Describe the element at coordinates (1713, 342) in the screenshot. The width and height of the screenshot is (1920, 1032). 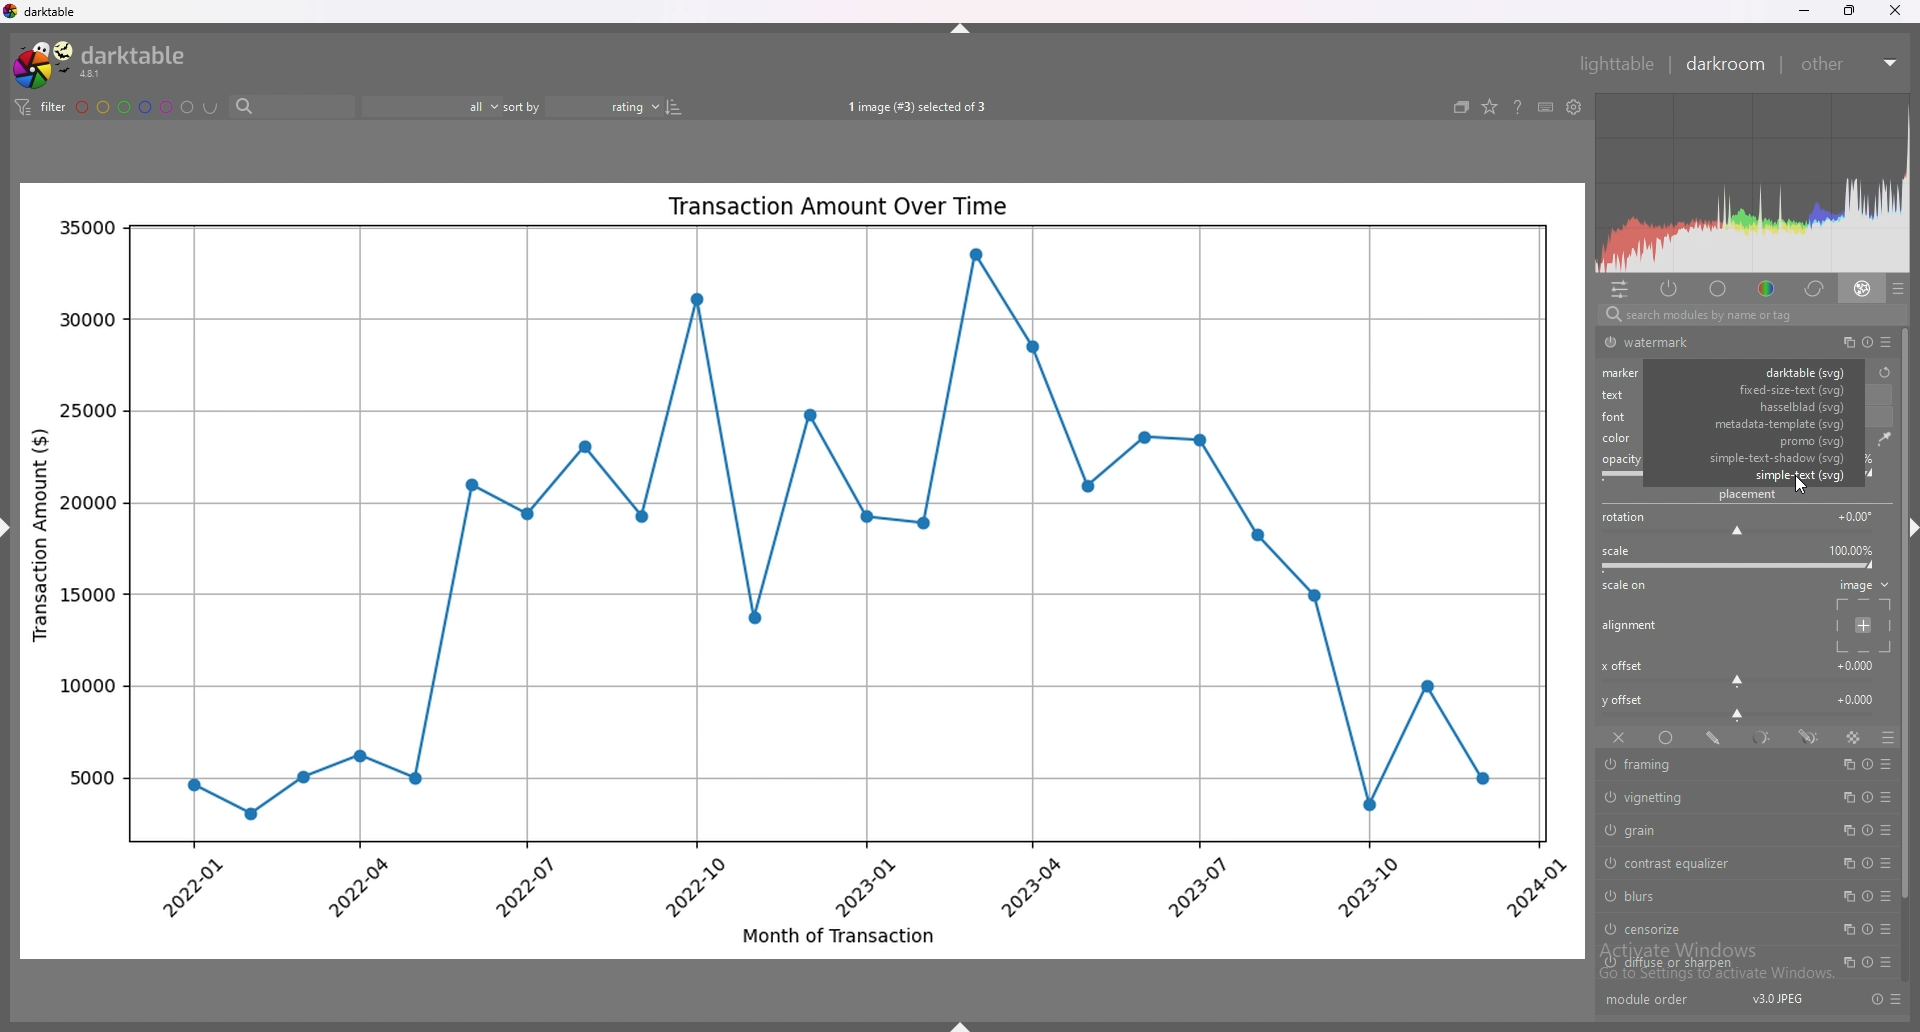
I see `watermark` at that location.